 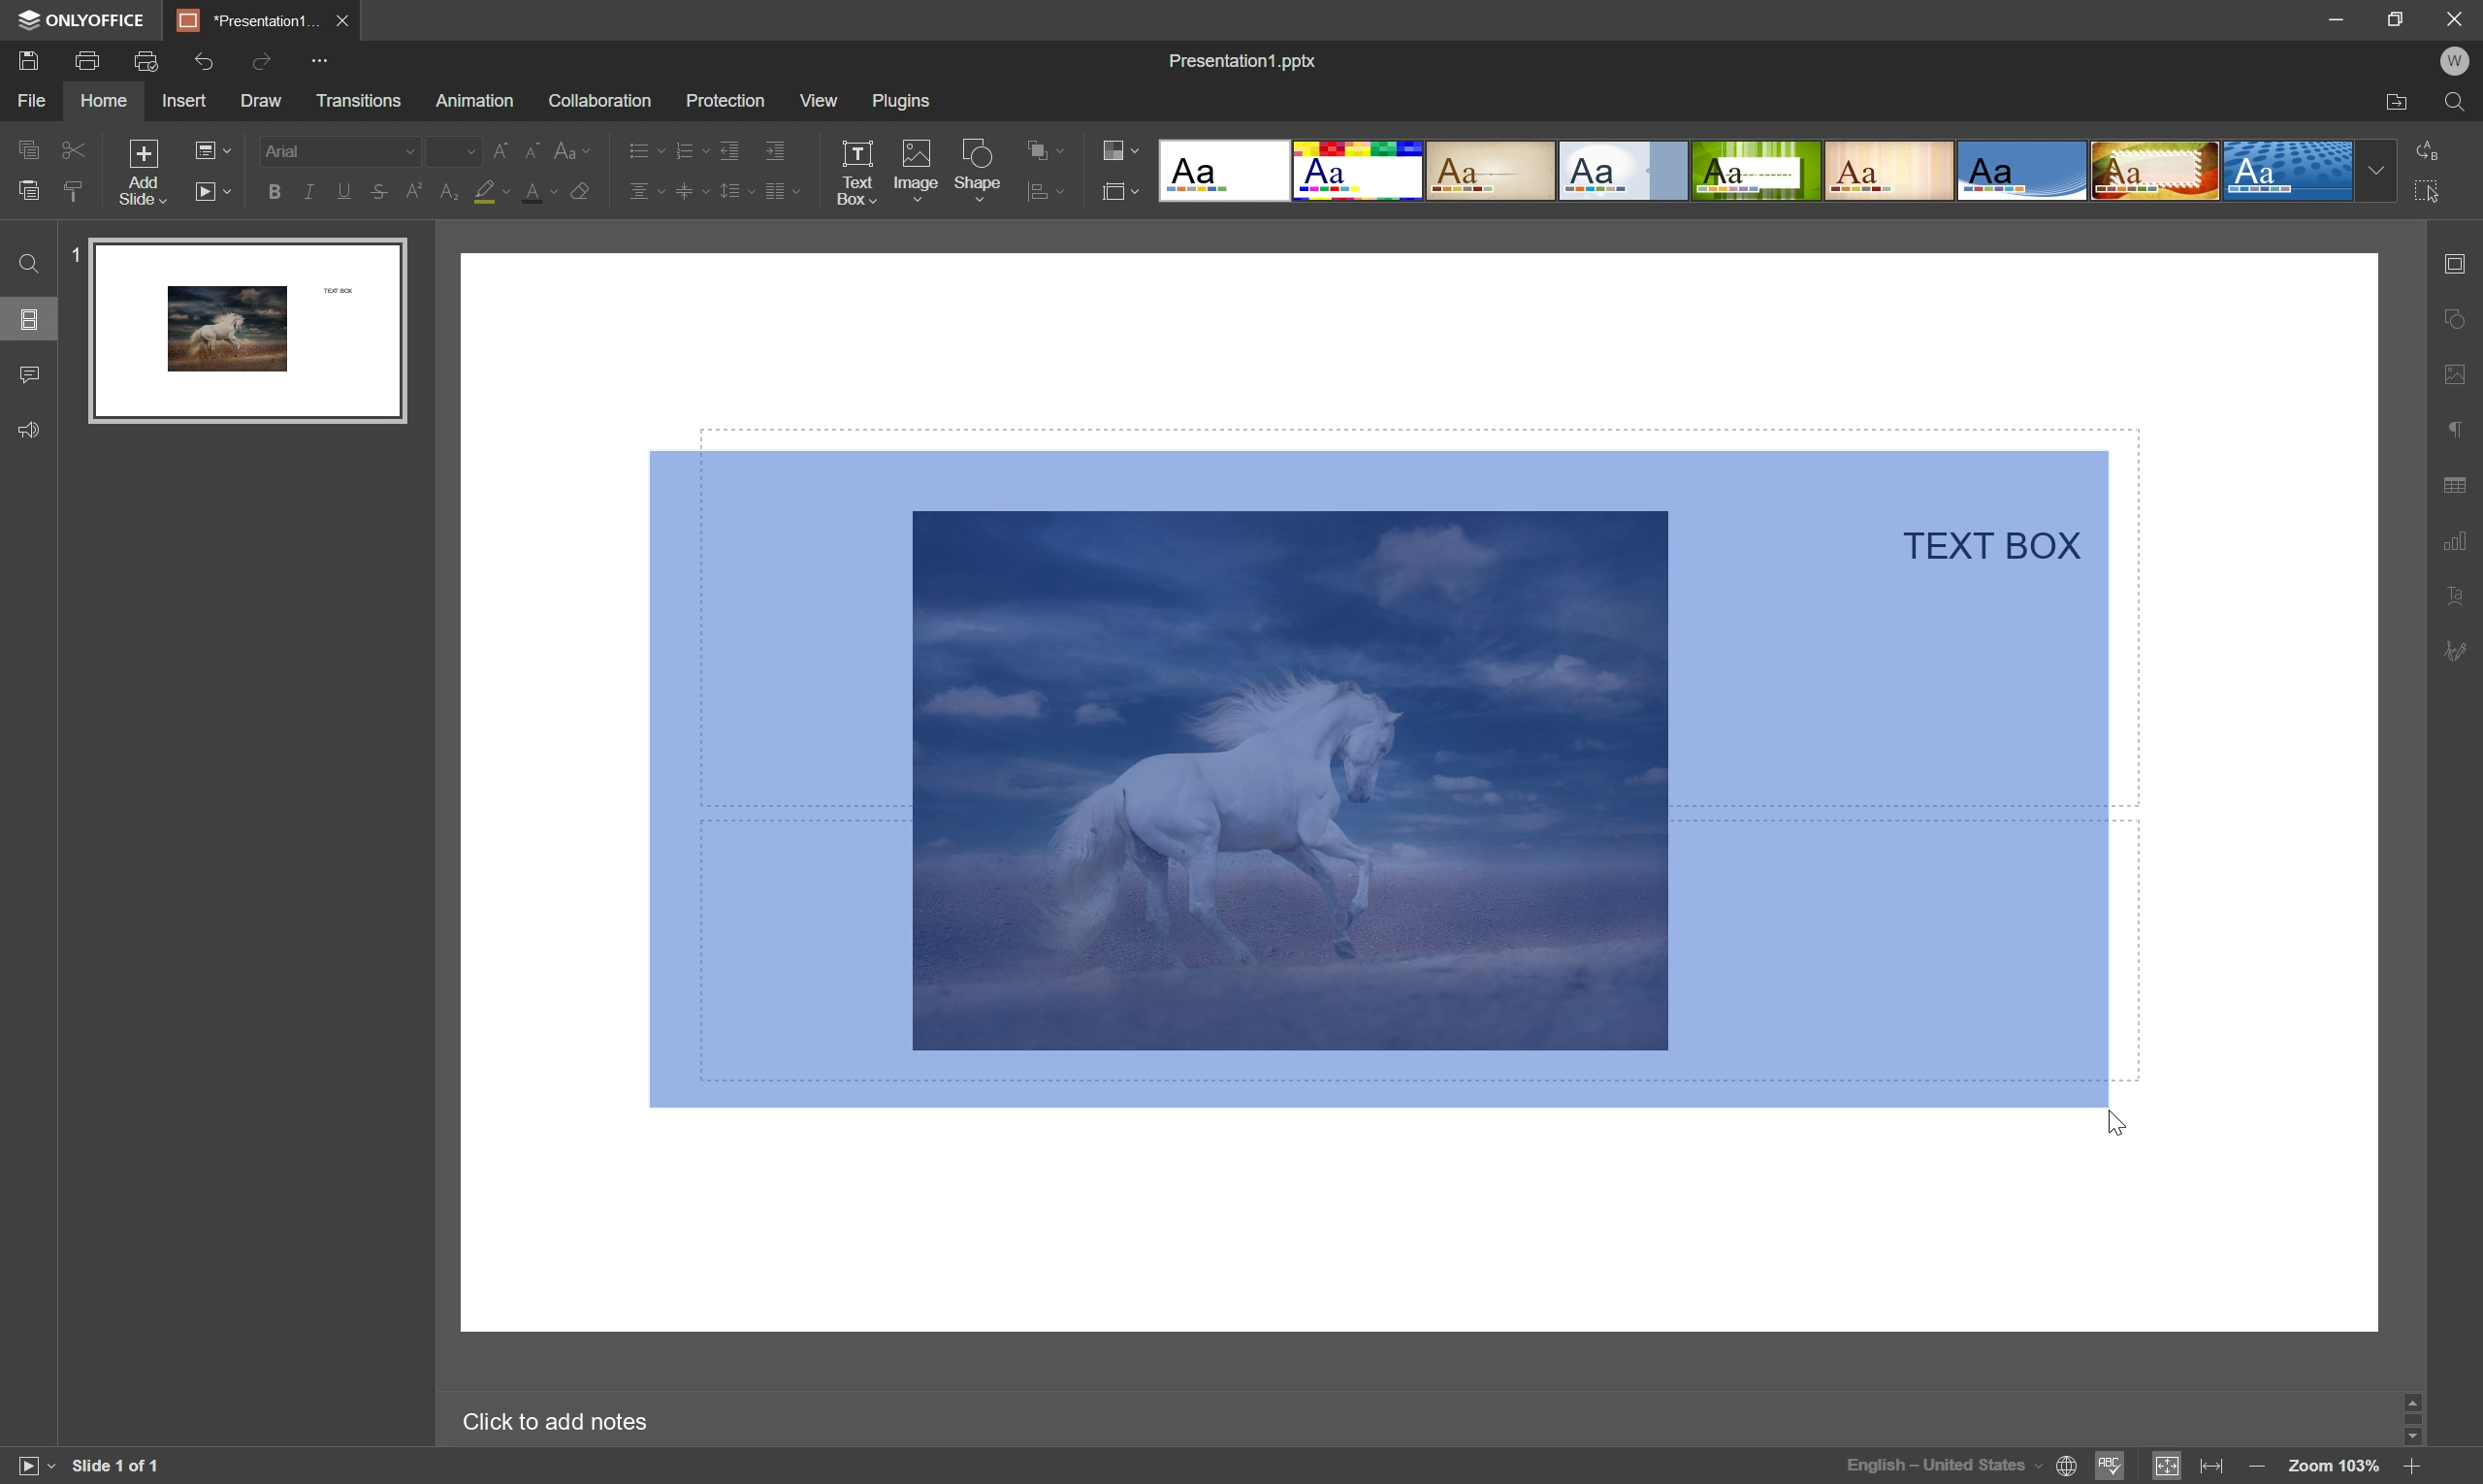 I want to click on draw, so click(x=262, y=102).